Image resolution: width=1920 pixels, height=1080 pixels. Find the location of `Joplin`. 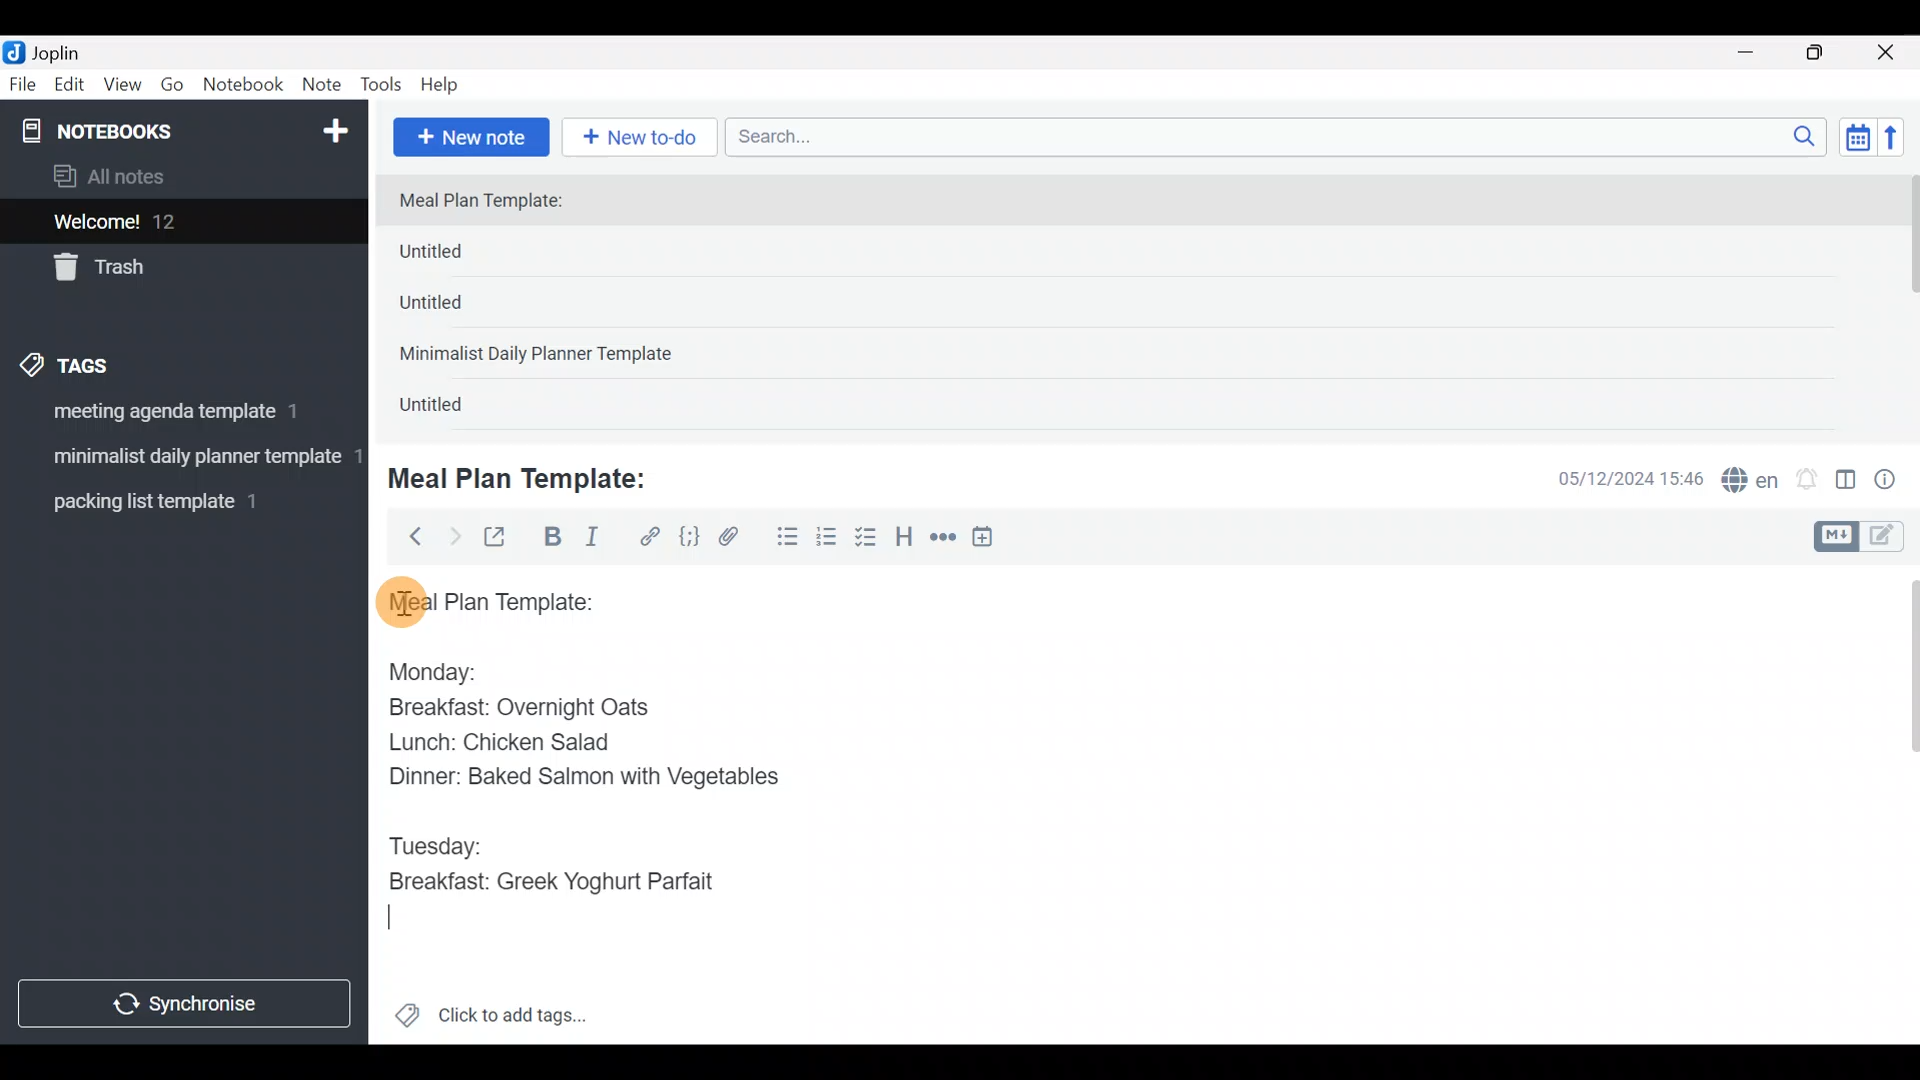

Joplin is located at coordinates (69, 50).